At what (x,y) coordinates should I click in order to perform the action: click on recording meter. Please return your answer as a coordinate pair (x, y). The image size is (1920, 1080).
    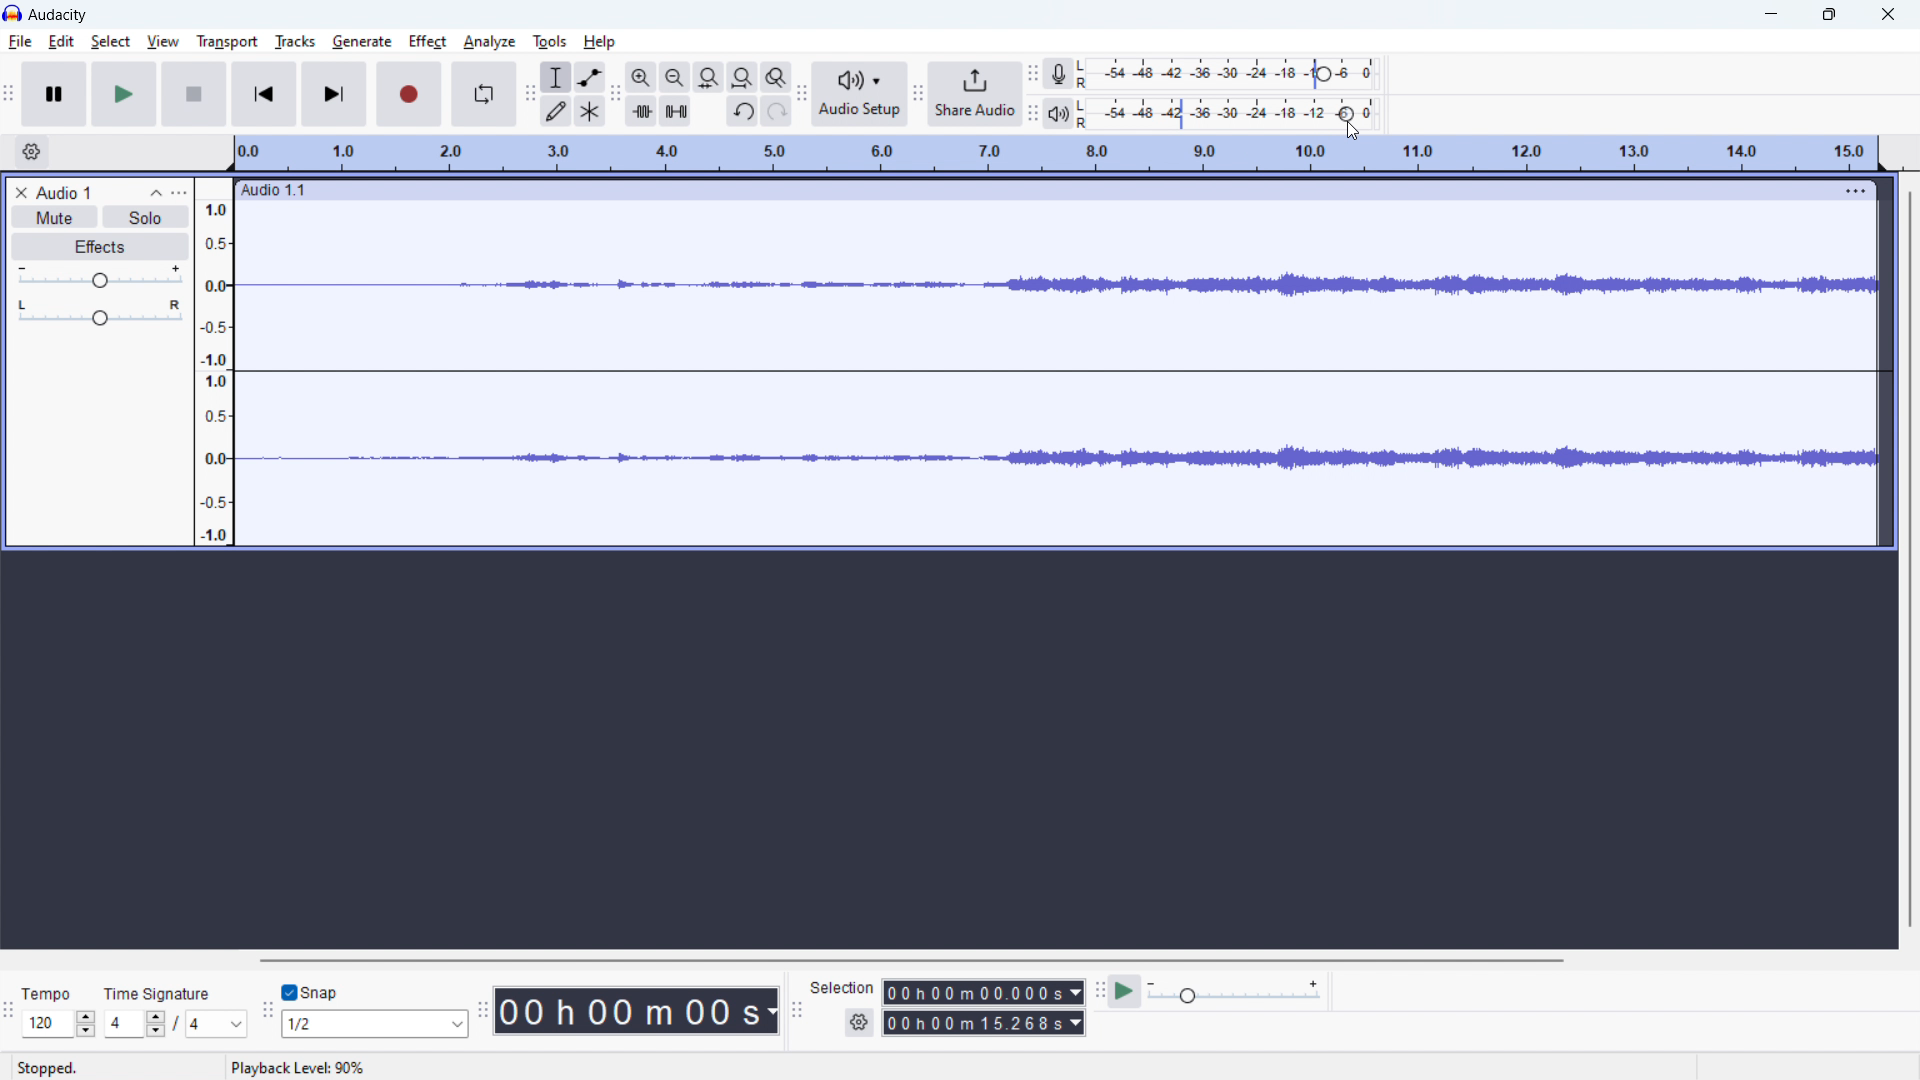
    Looking at the image, I should click on (1059, 74).